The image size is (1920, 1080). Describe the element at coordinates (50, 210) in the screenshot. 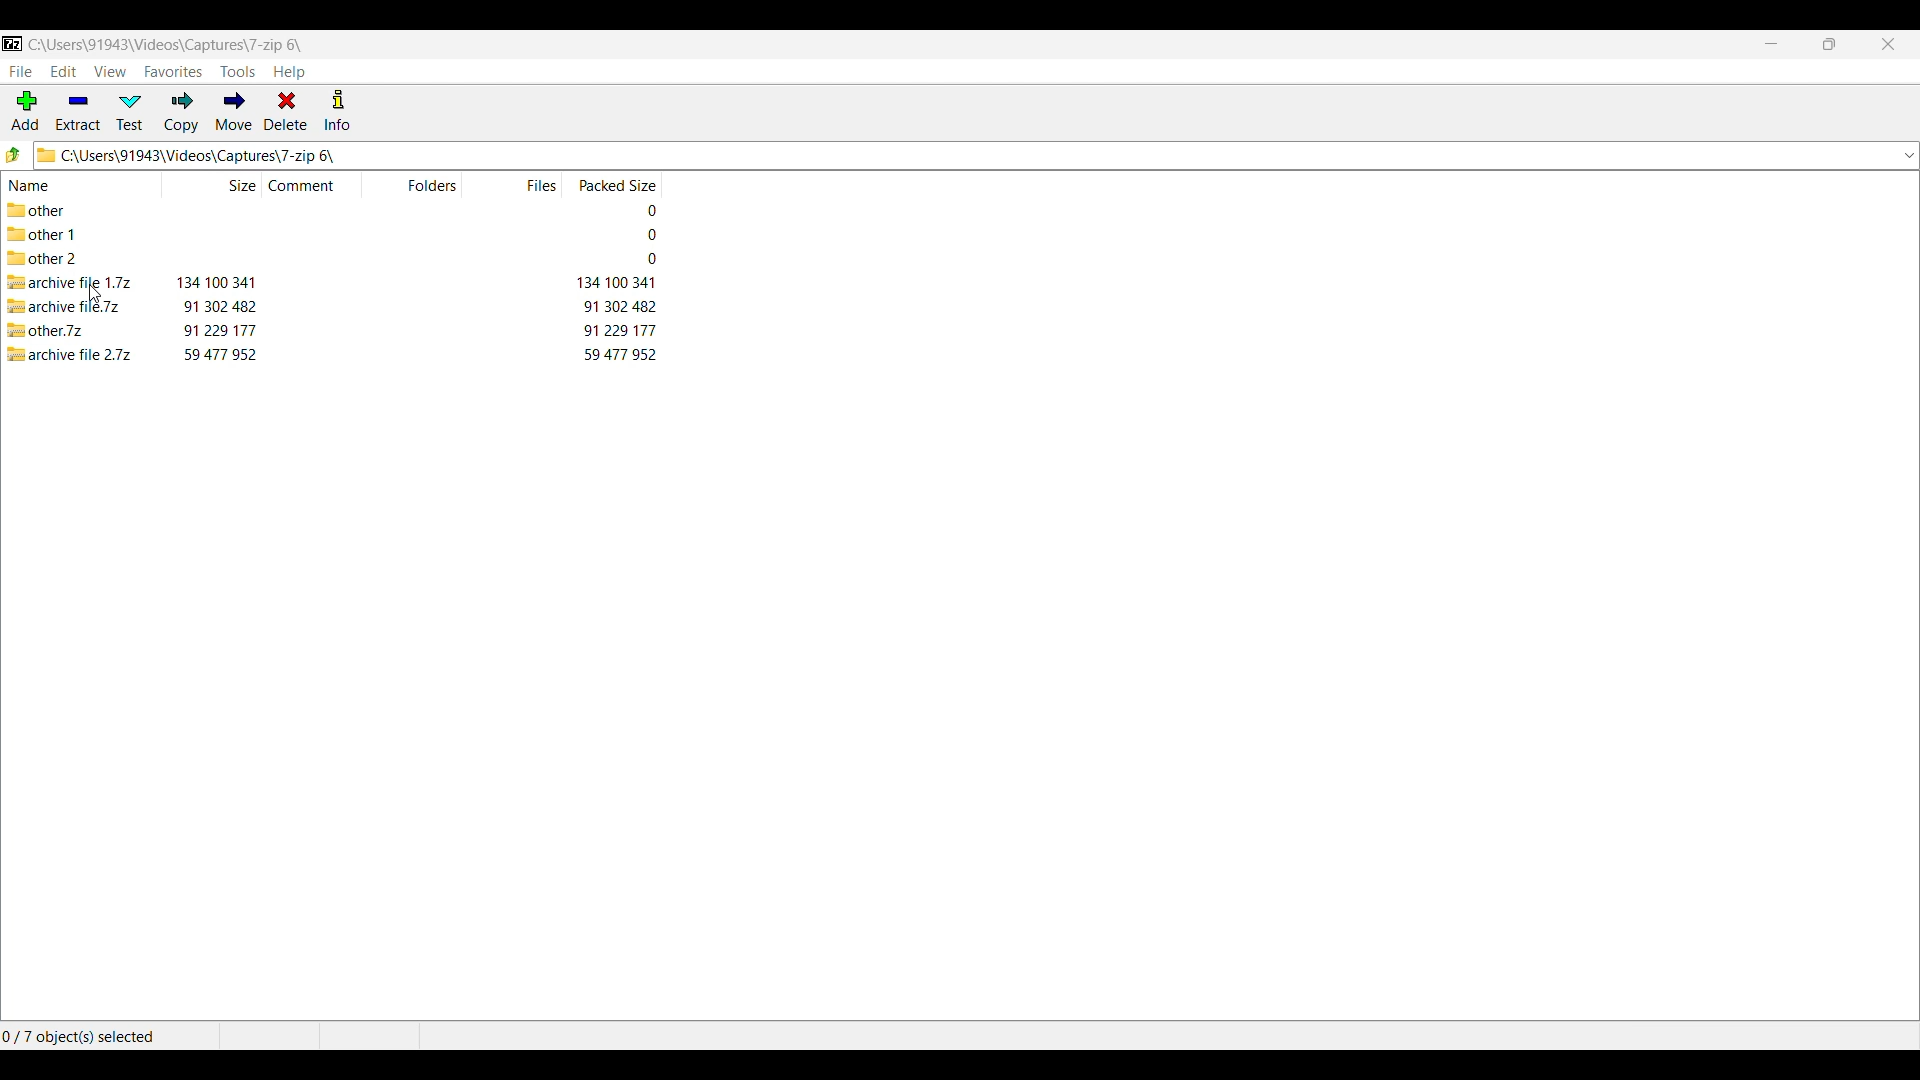

I see `other ` at that location.